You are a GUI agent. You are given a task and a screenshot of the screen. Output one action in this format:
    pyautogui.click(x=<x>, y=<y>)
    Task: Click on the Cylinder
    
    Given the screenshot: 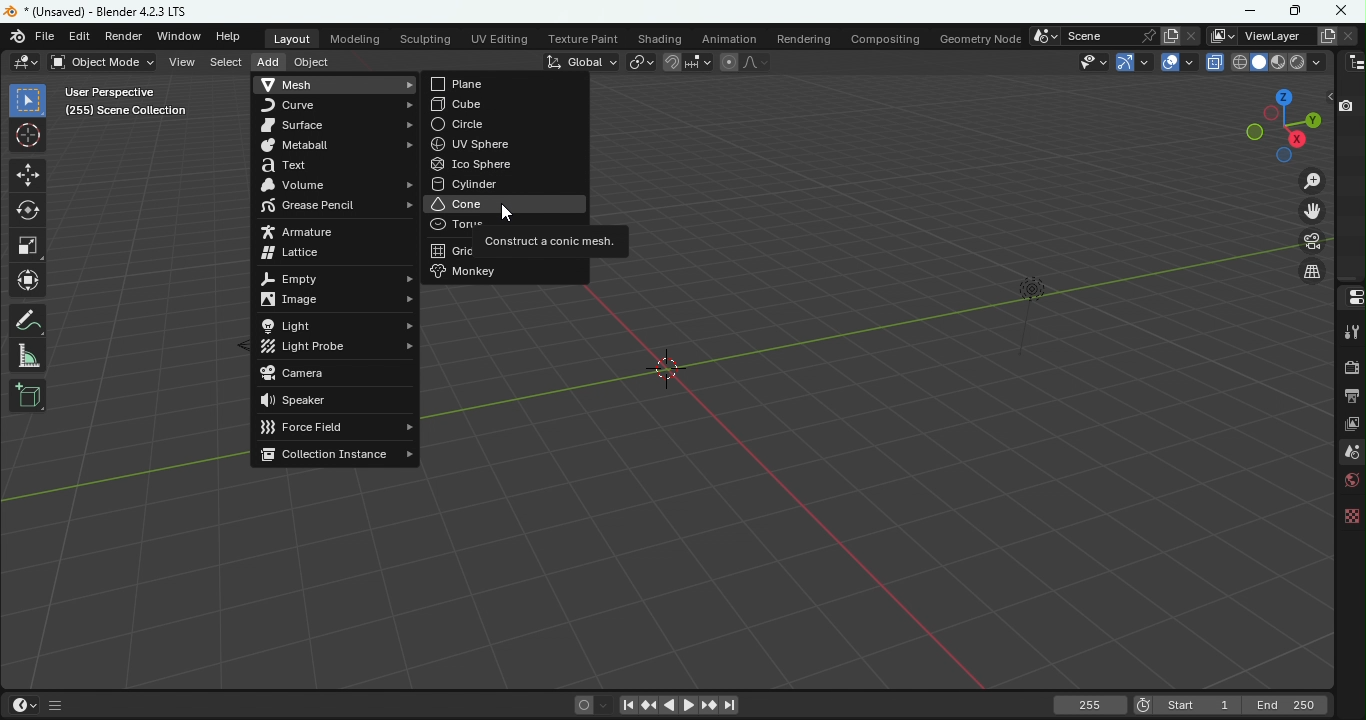 What is the action you would take?
    pyautogui.click(x=506, y=183)
    